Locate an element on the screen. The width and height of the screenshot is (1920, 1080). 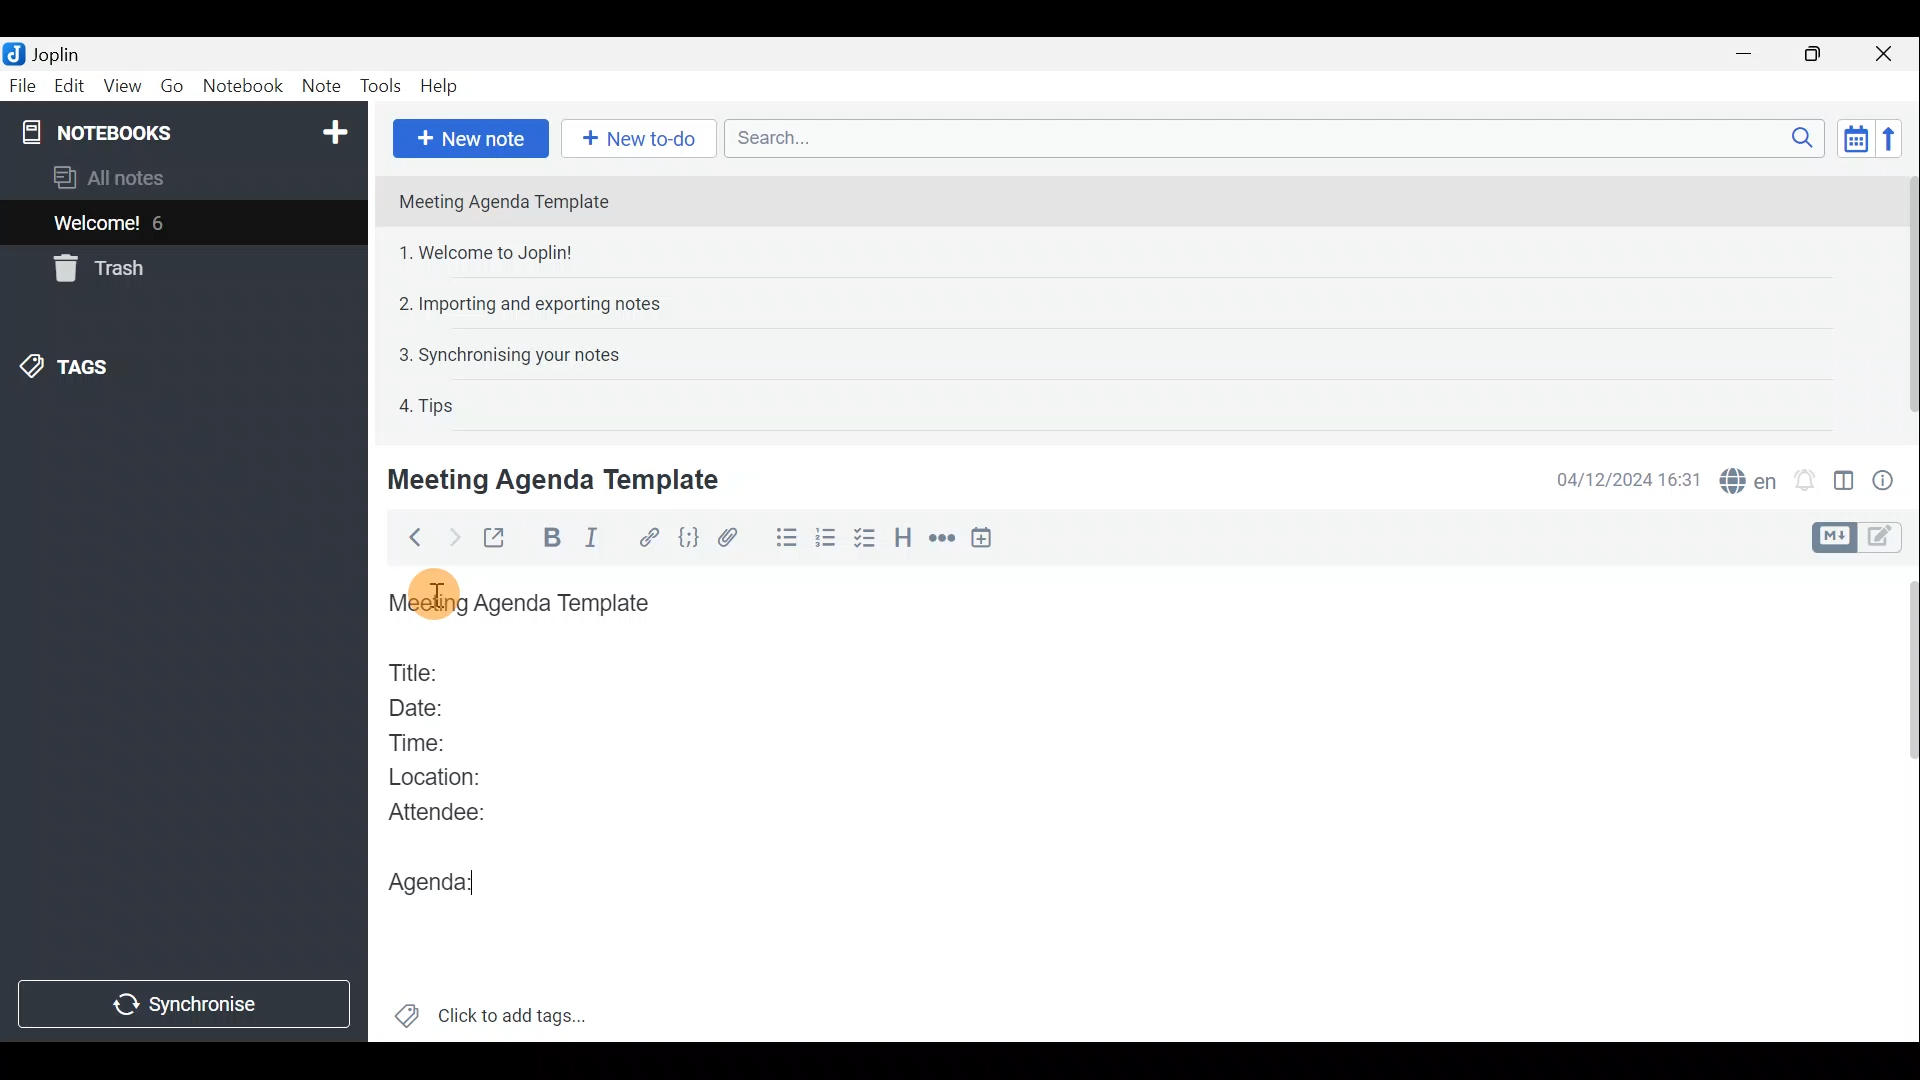
1. Welcome to Joplin! is located at coordinates (492, 252).